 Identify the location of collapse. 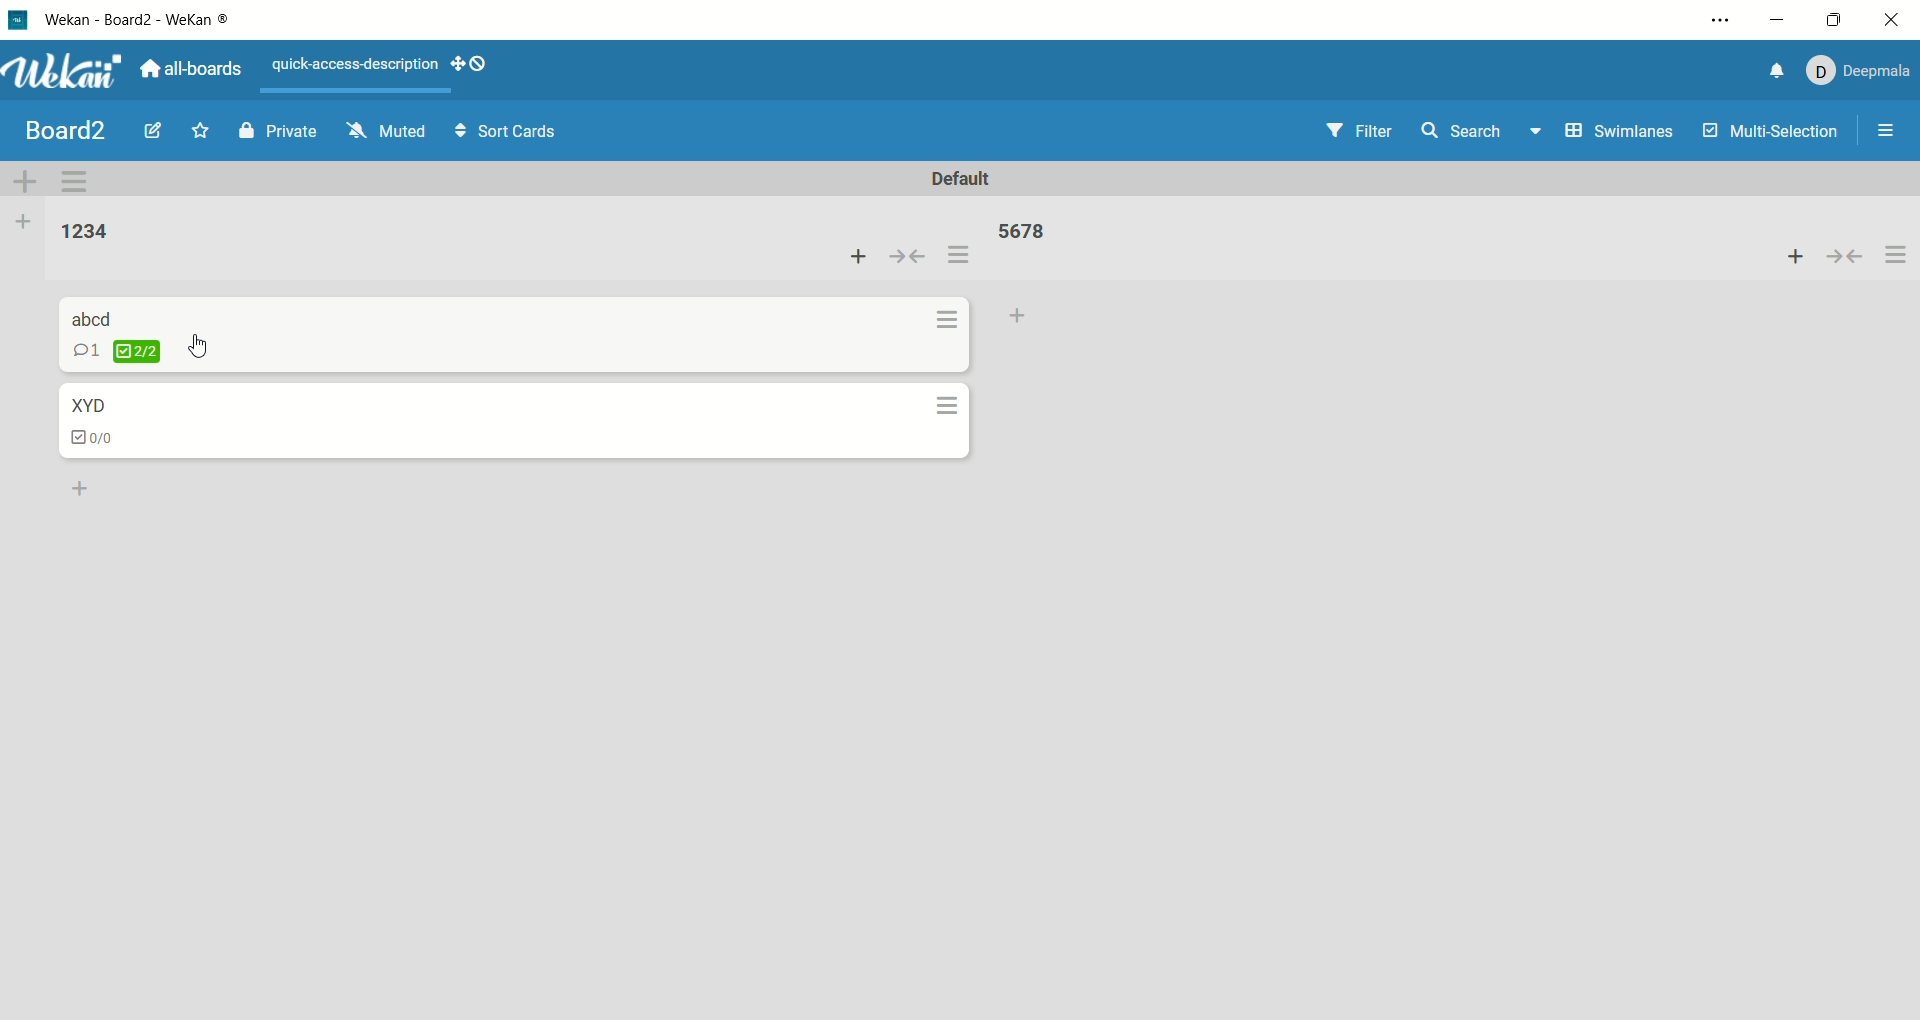
(905, 258).